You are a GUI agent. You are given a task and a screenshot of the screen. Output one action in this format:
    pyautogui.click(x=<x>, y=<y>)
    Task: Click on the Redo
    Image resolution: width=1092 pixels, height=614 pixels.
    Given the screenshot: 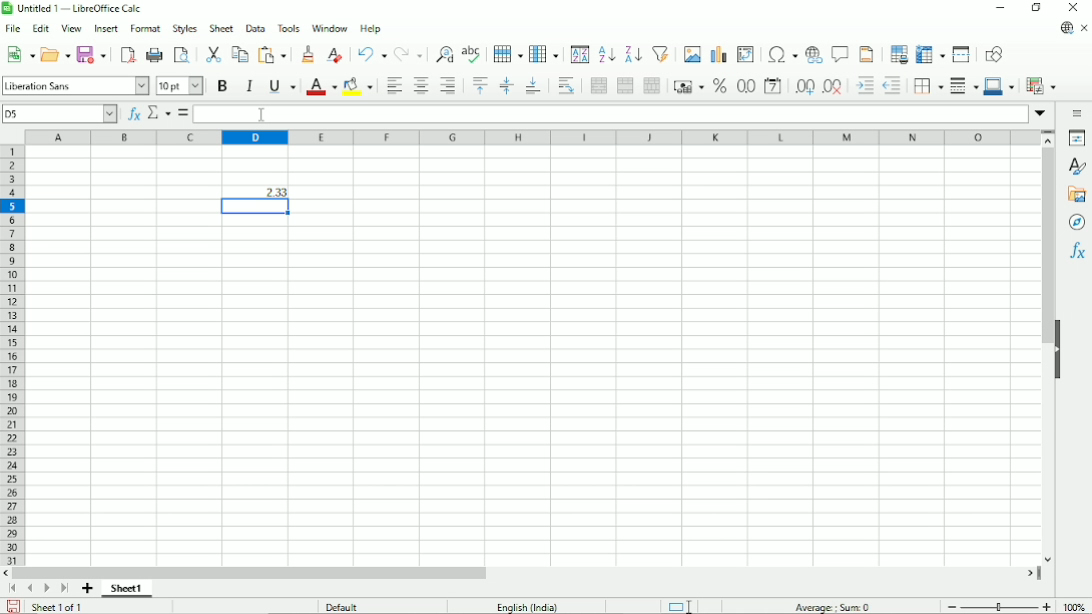 What is the action you would take?
    pyautogui.click(x=410, y=55)
    